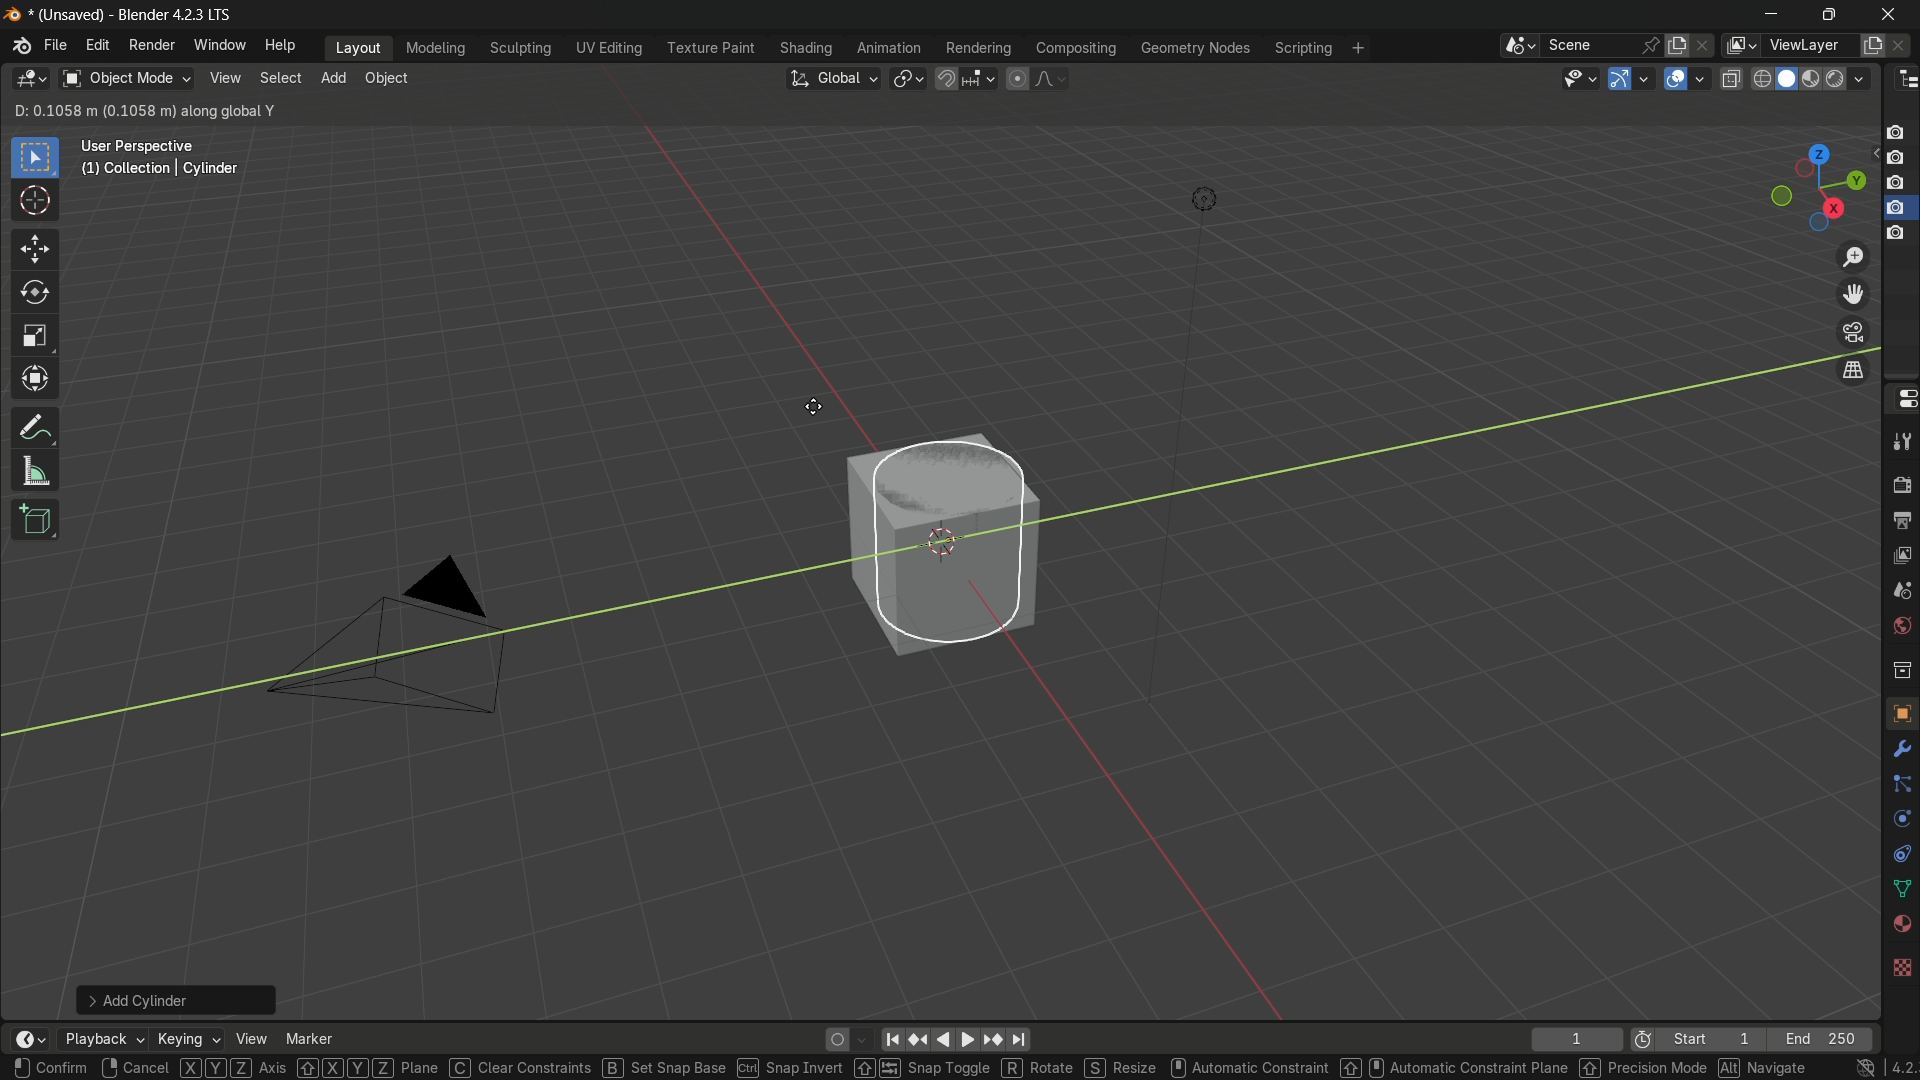 This screenshot has width=1920, height=1080. Describe the element at coordinates (36, 159) in the screenshot. I see `select box` at that location.